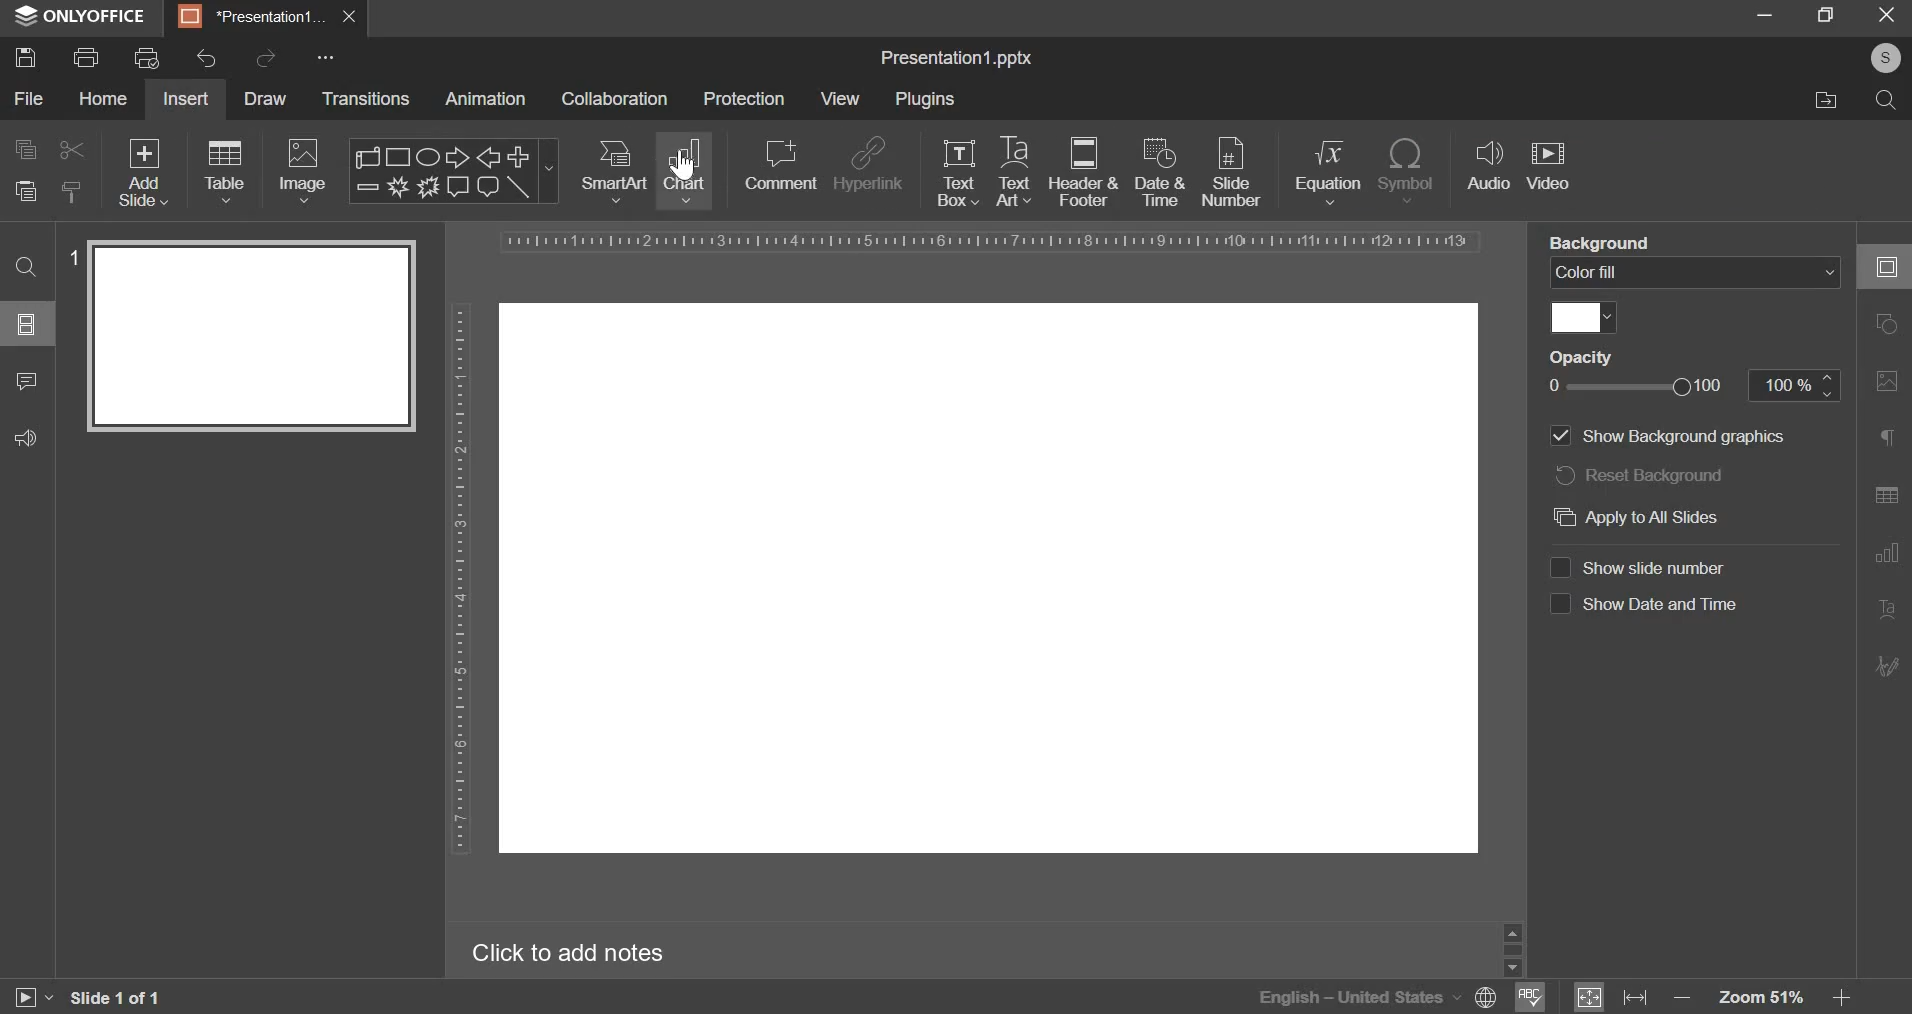  Describe the element at coordinates (1826, 99) in the screenshot. I see `file location` at that location.